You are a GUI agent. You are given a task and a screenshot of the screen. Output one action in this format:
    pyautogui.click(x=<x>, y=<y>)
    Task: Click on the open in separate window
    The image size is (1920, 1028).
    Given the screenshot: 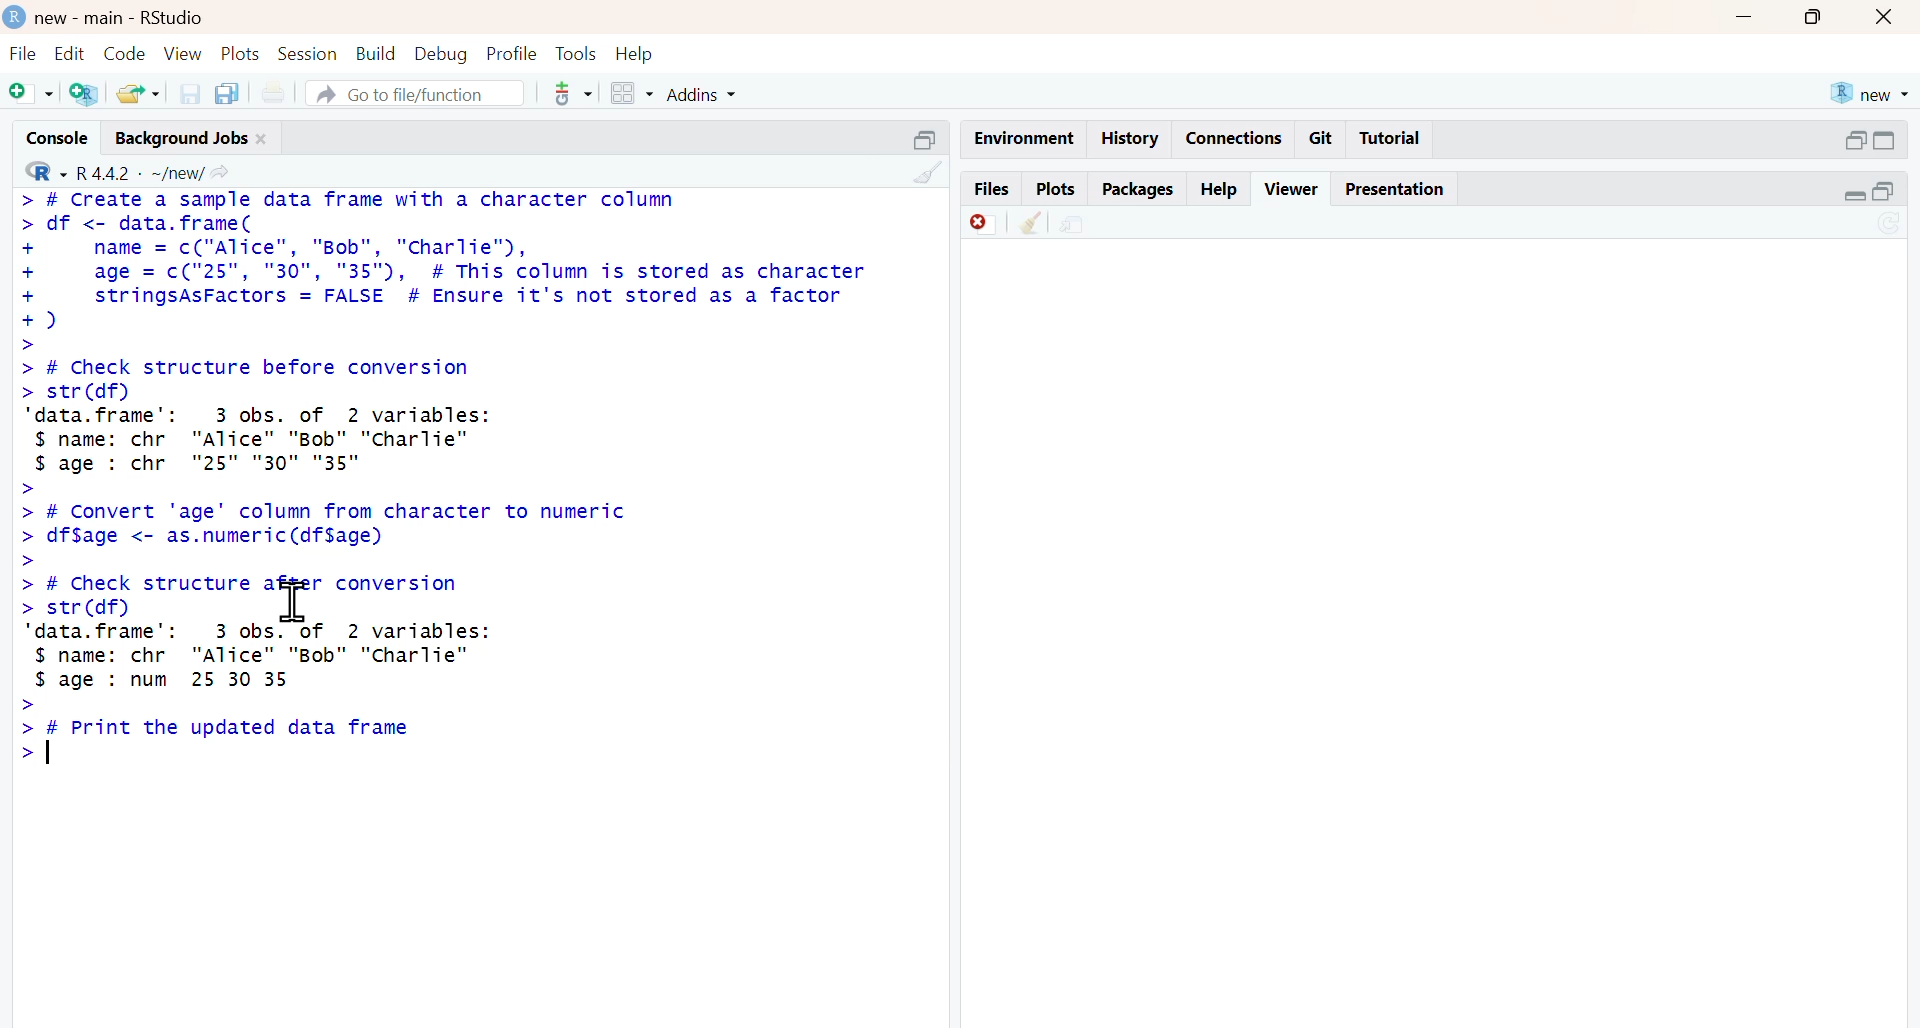 What is the action you would take?
    pyautogui.click(x=1854, y=140)
    